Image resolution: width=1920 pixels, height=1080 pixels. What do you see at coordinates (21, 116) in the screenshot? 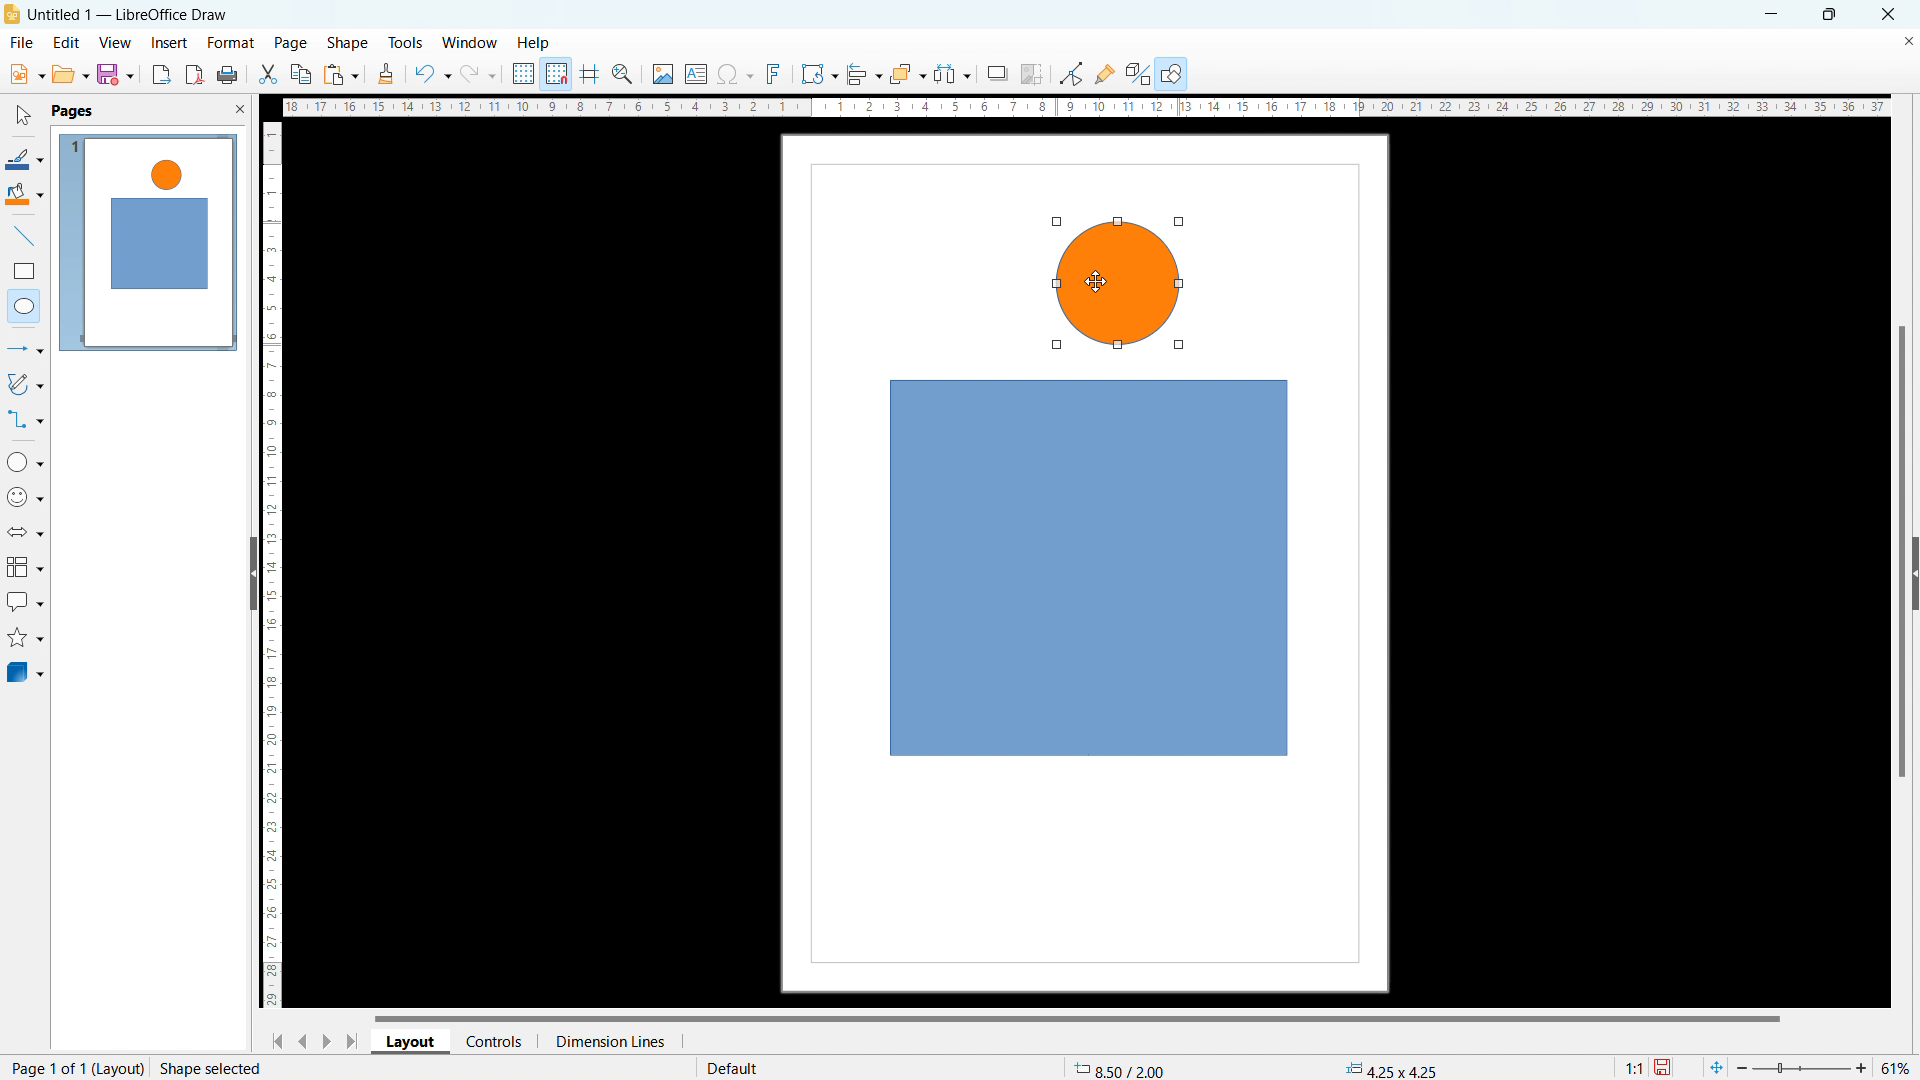
I see `select` at bounding box center [21, 116].